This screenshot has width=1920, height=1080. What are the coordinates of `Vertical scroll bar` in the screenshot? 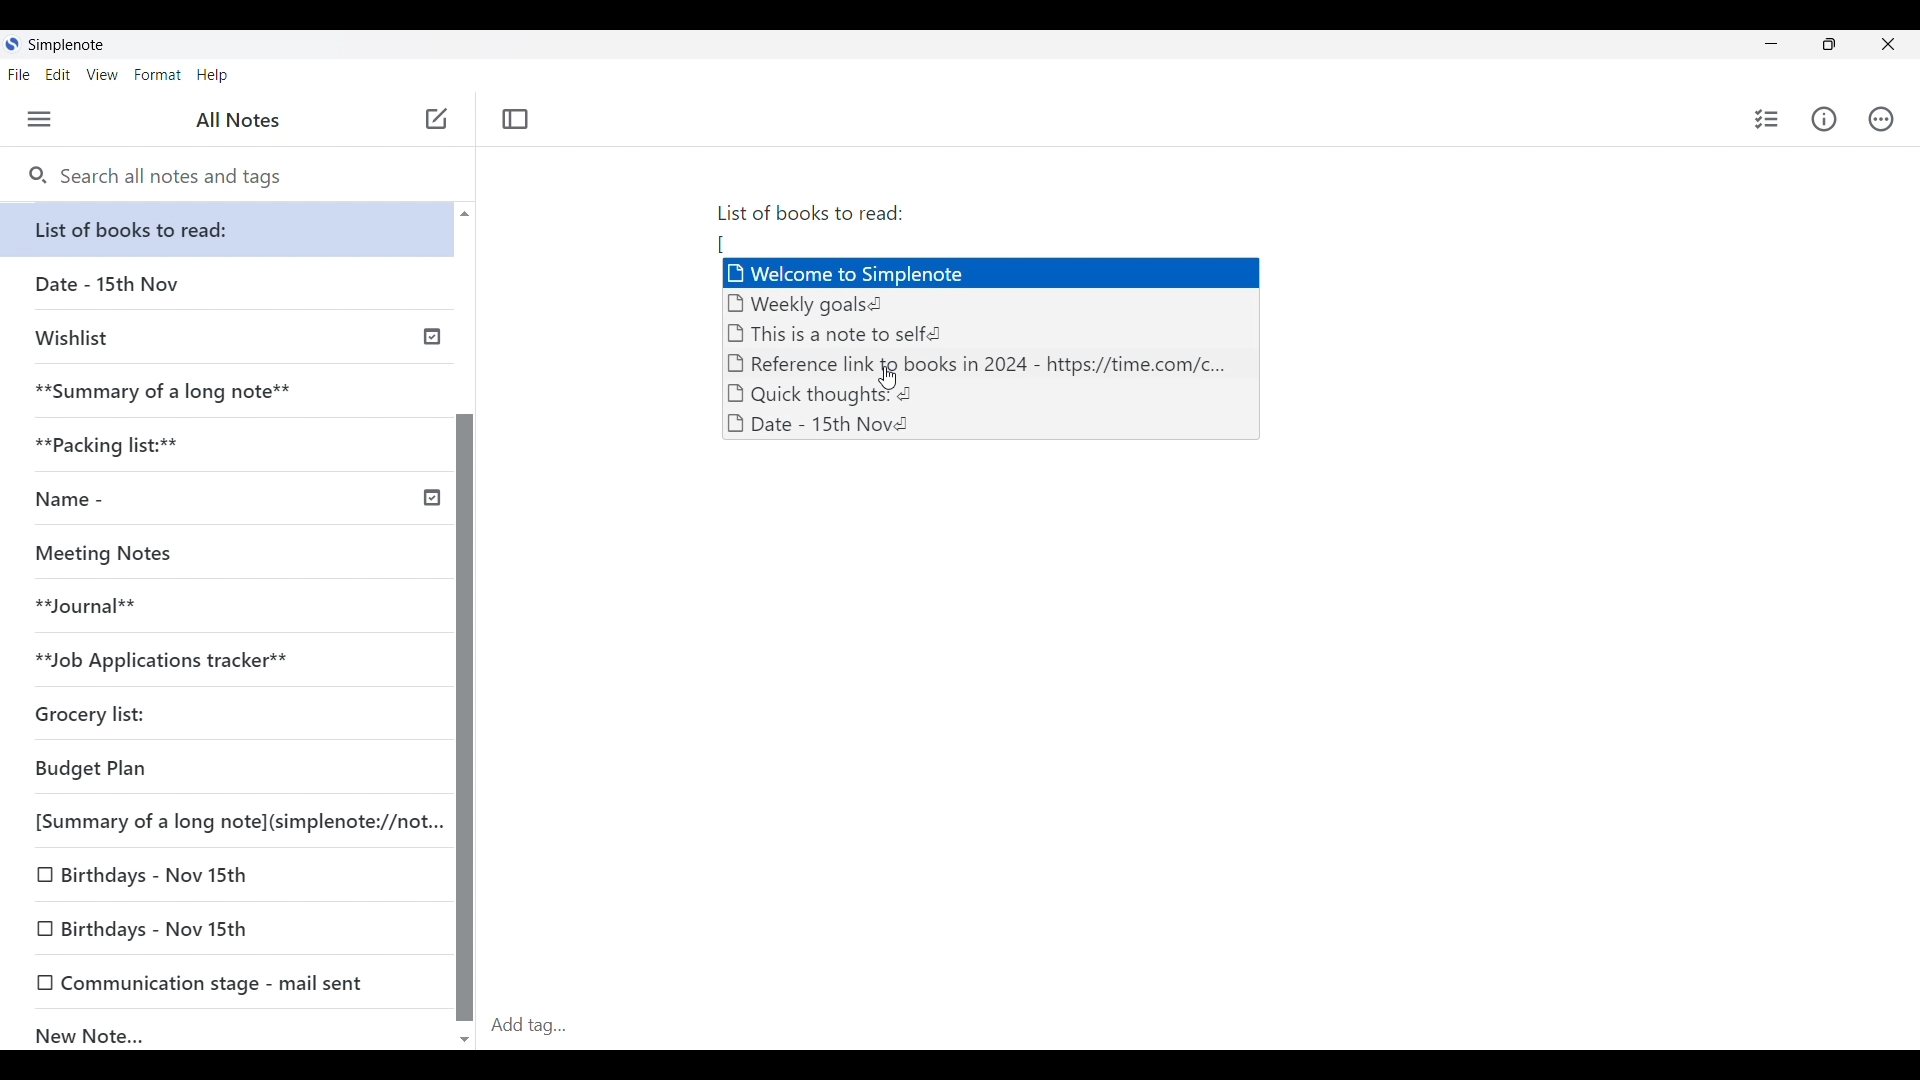 It's located at (464, 624).